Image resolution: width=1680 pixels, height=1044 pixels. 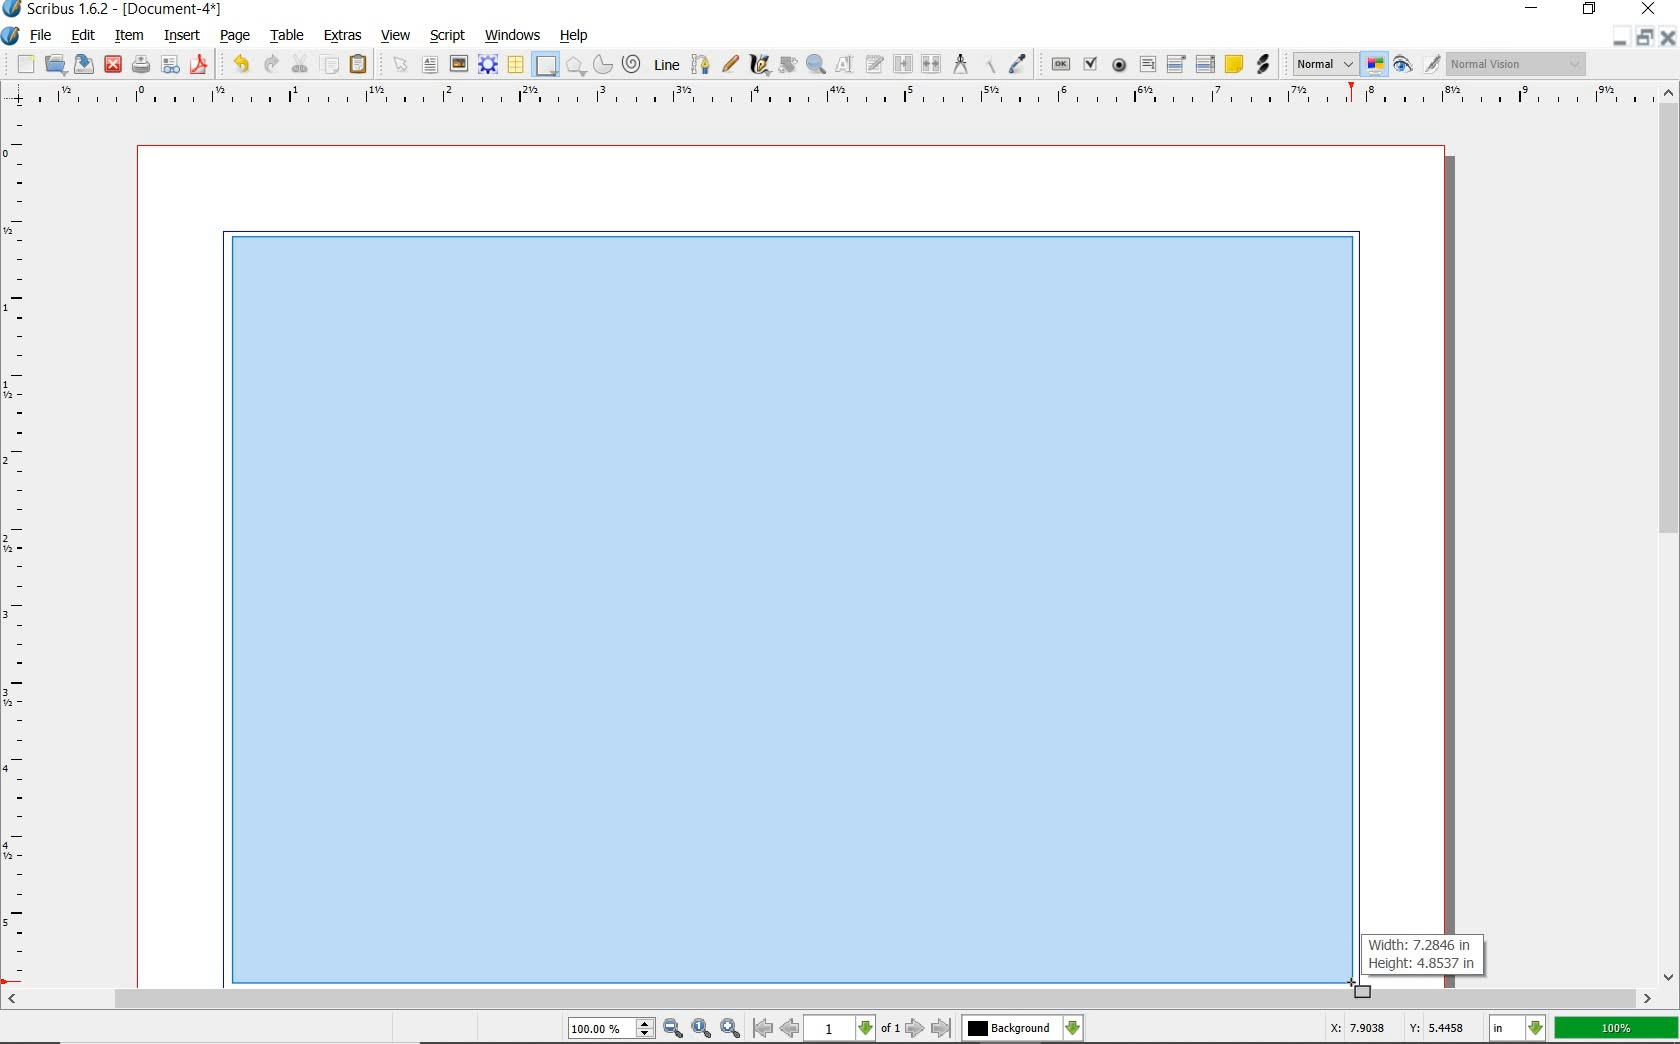 I want to click on zoom to 100%, so click(x=703, y=1028).